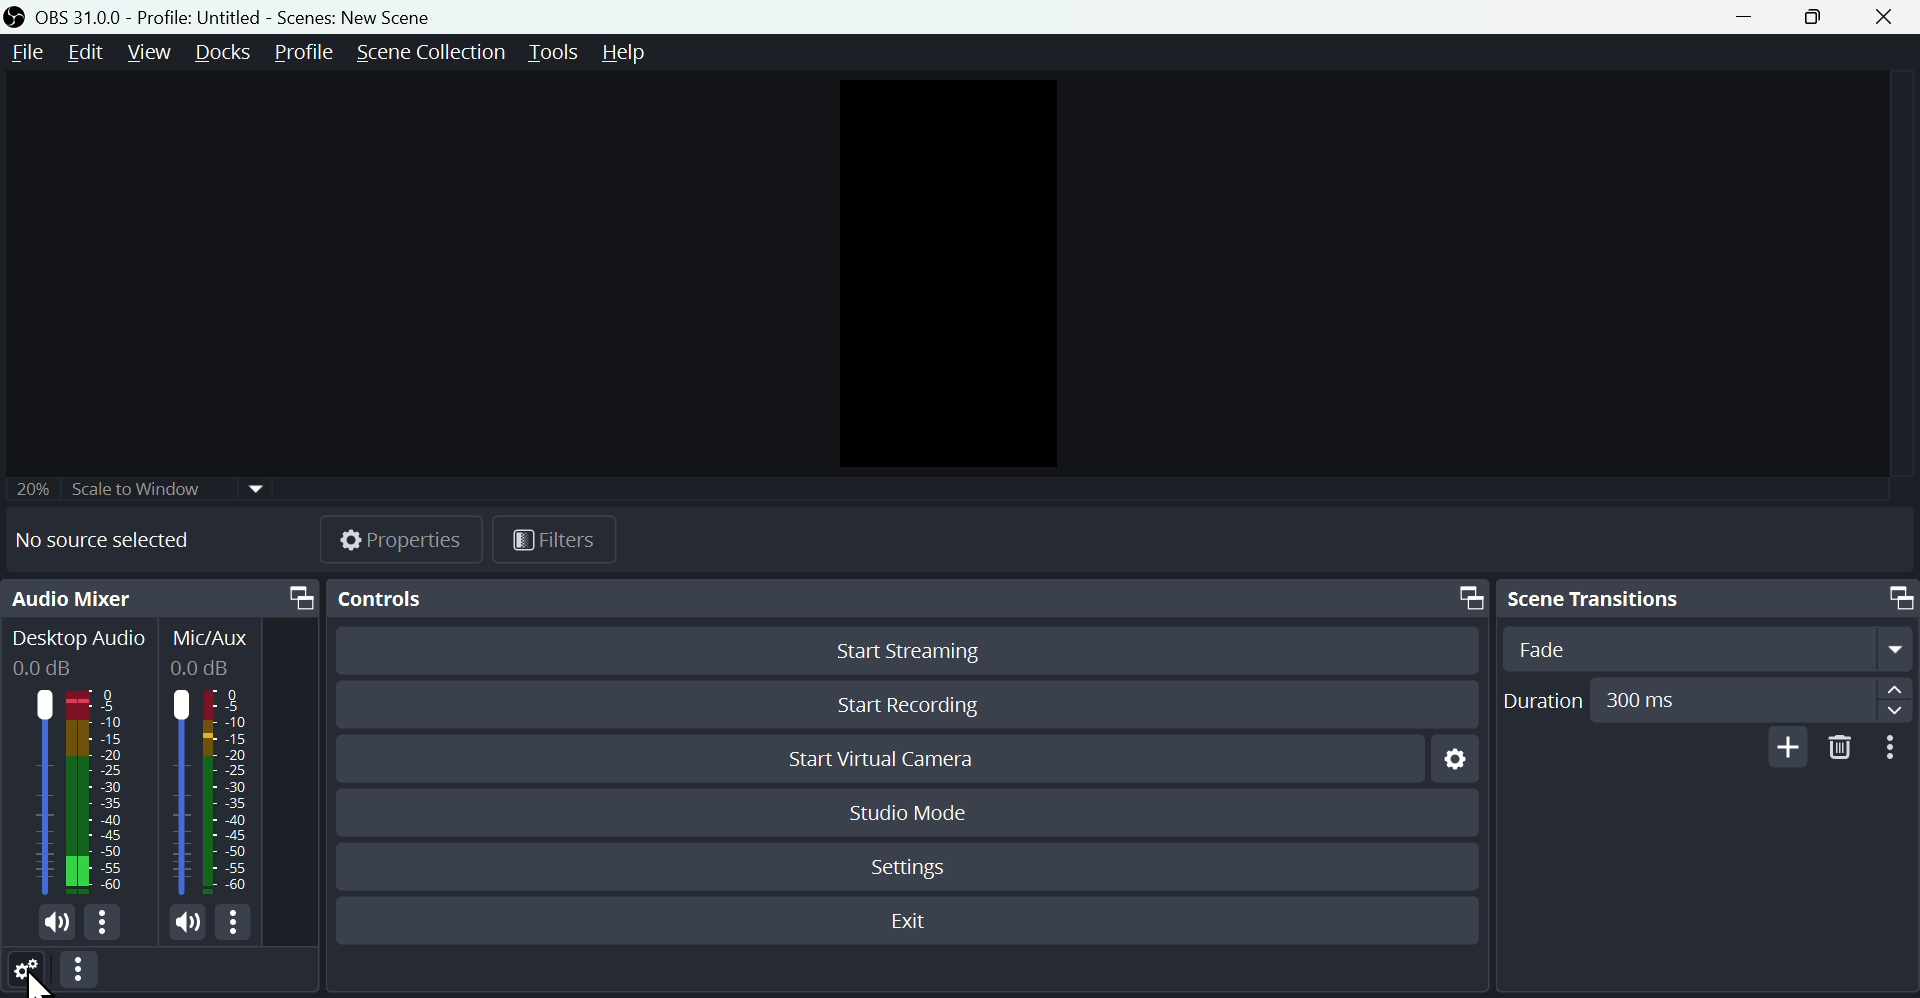 The image size is (1920, 998). Describe the element at coordinates (951, 272) in the screenshot. I see `Preview` at that location.